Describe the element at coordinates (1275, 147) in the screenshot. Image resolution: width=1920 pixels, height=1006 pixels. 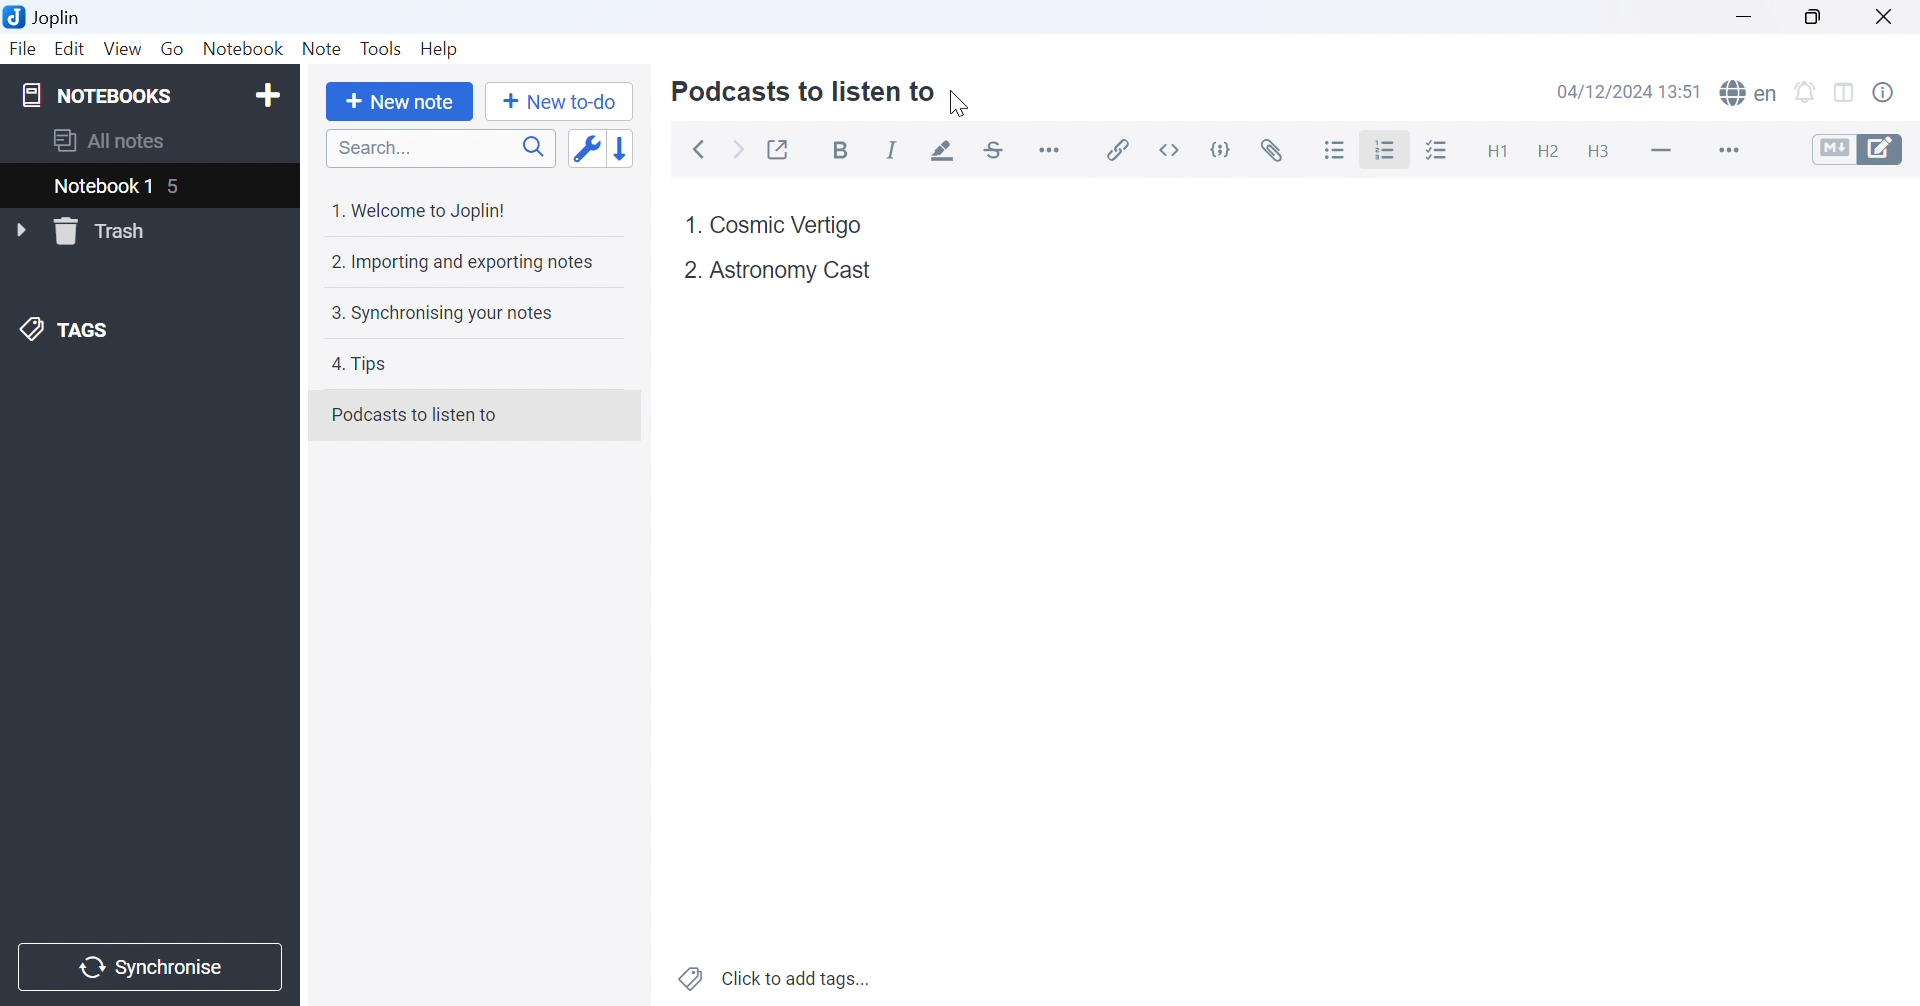
I see `Attach file` at that location.